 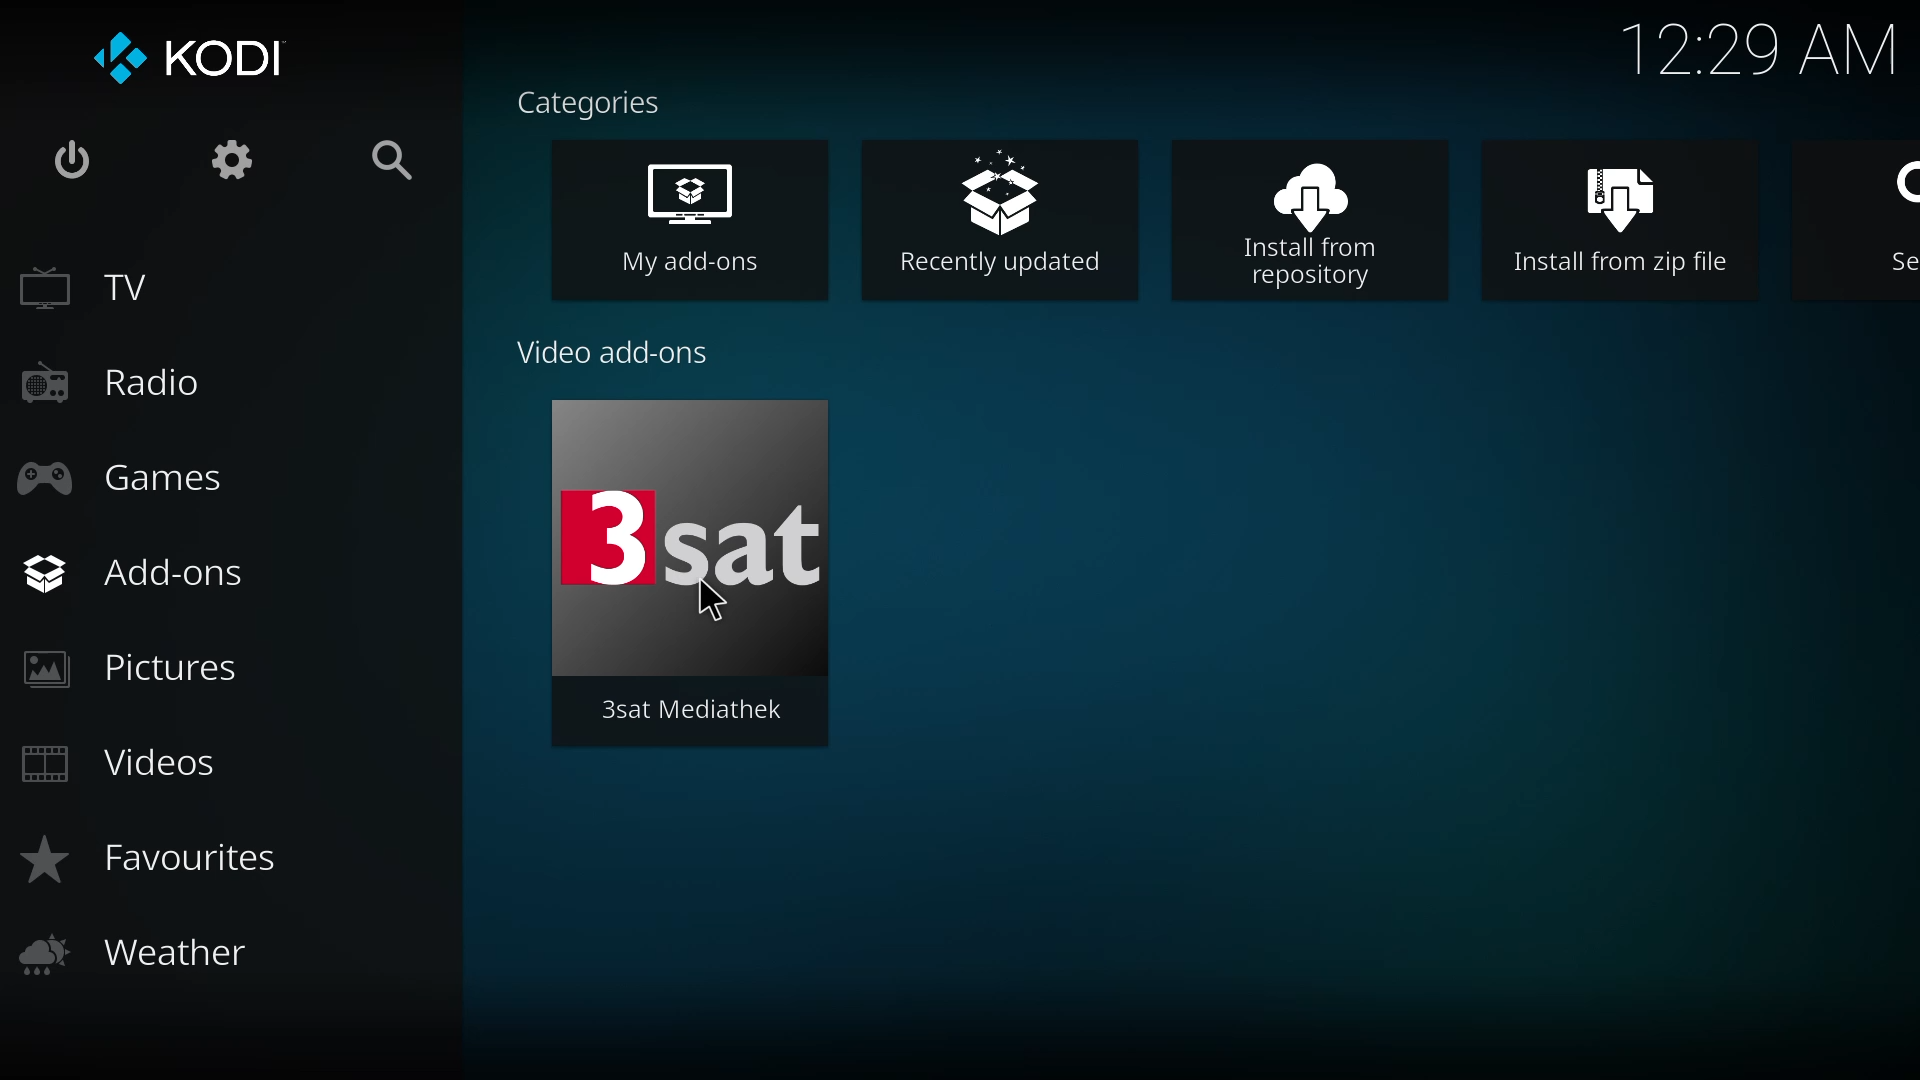 What do you see at coordinates (1308, 225) in the screenshot?
I see `install from repository` at bounding box center [1308, 225].